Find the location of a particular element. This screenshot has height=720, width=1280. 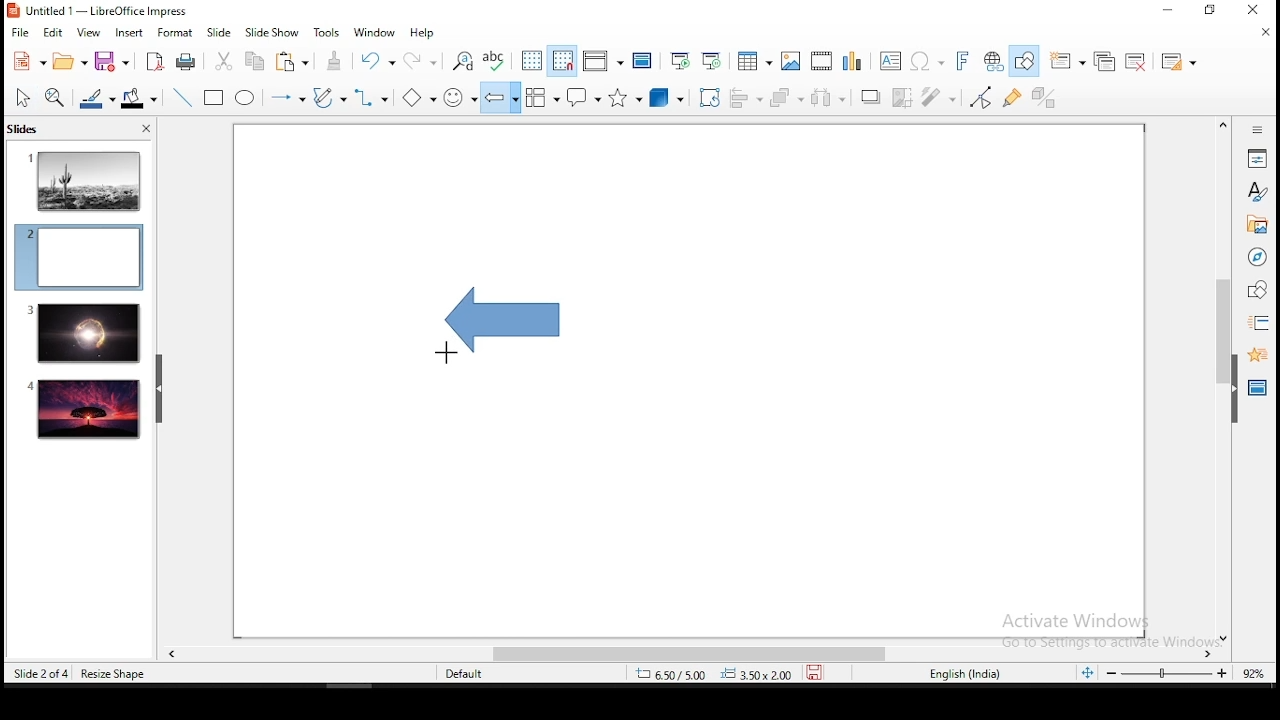

curves and polygons is located at coordinates (328, 98).